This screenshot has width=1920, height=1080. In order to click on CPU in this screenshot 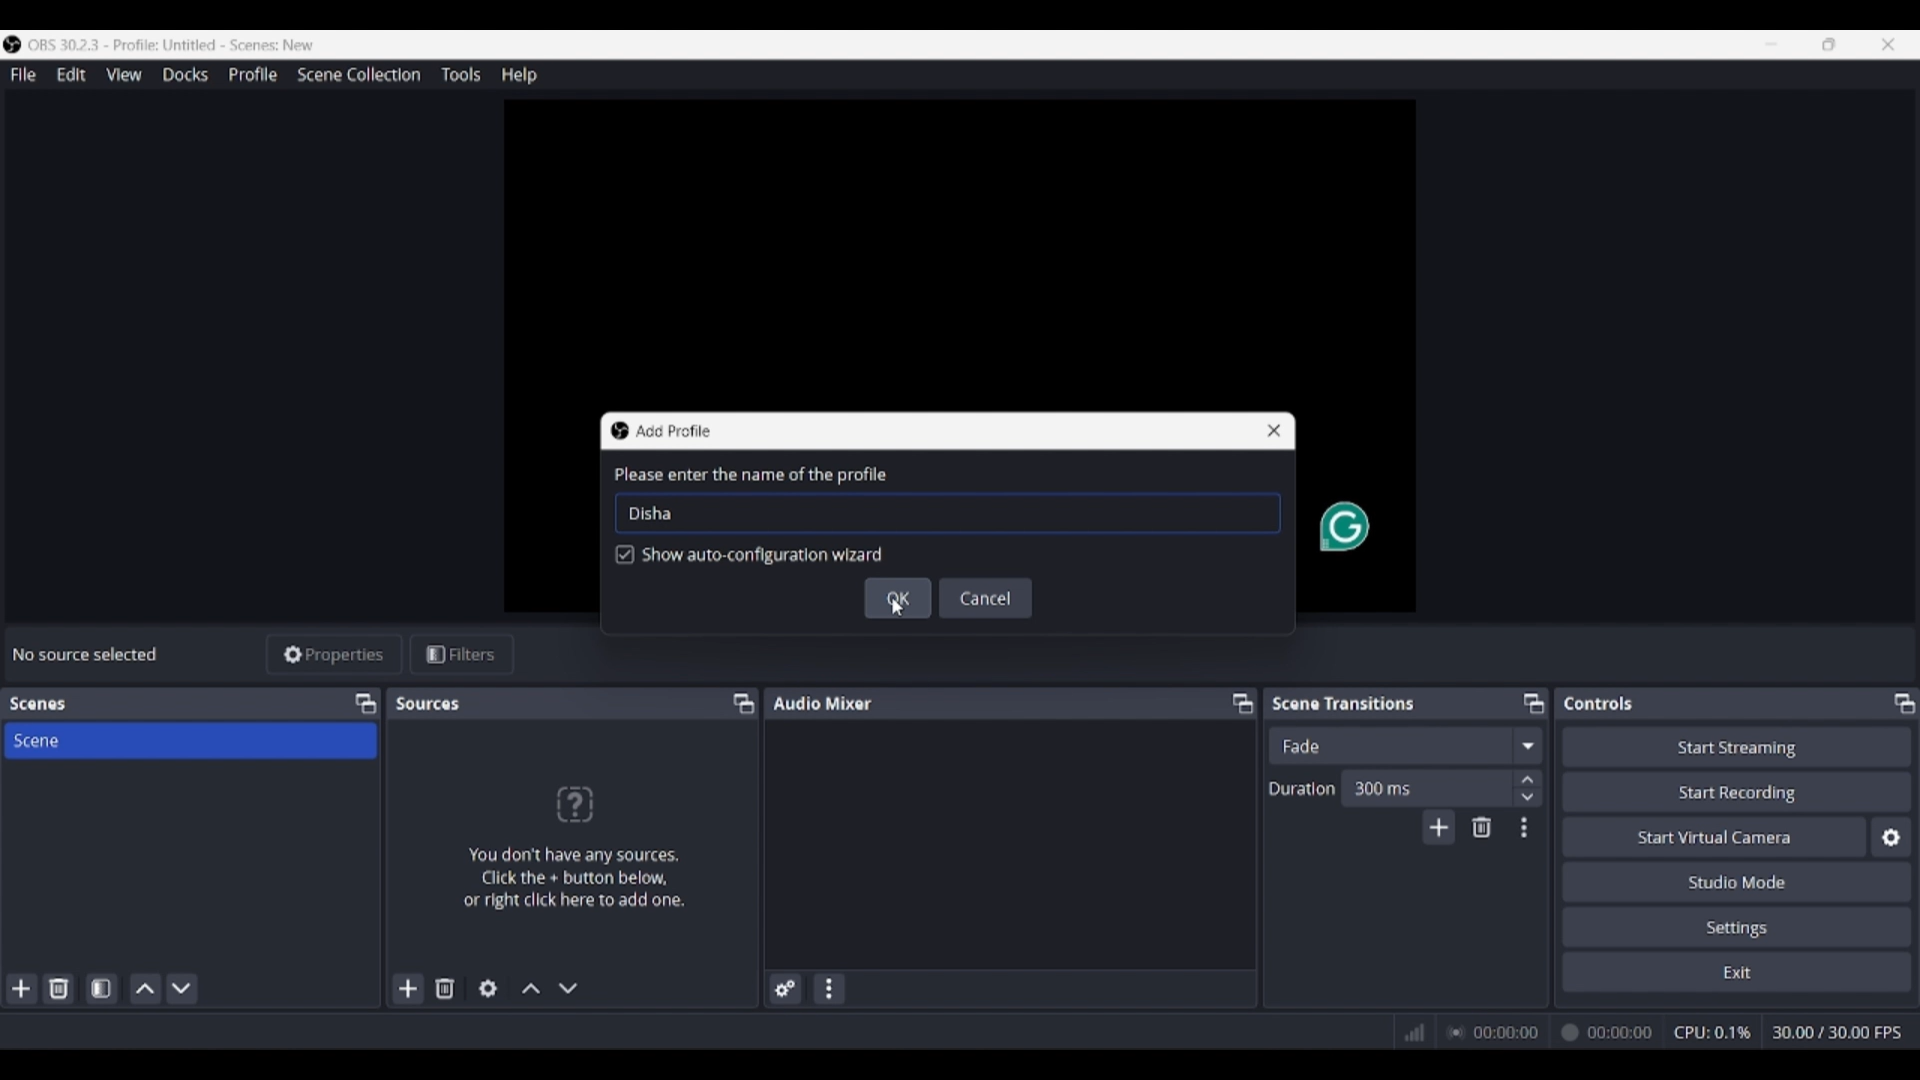, I will do `click(1713, 1032)`.